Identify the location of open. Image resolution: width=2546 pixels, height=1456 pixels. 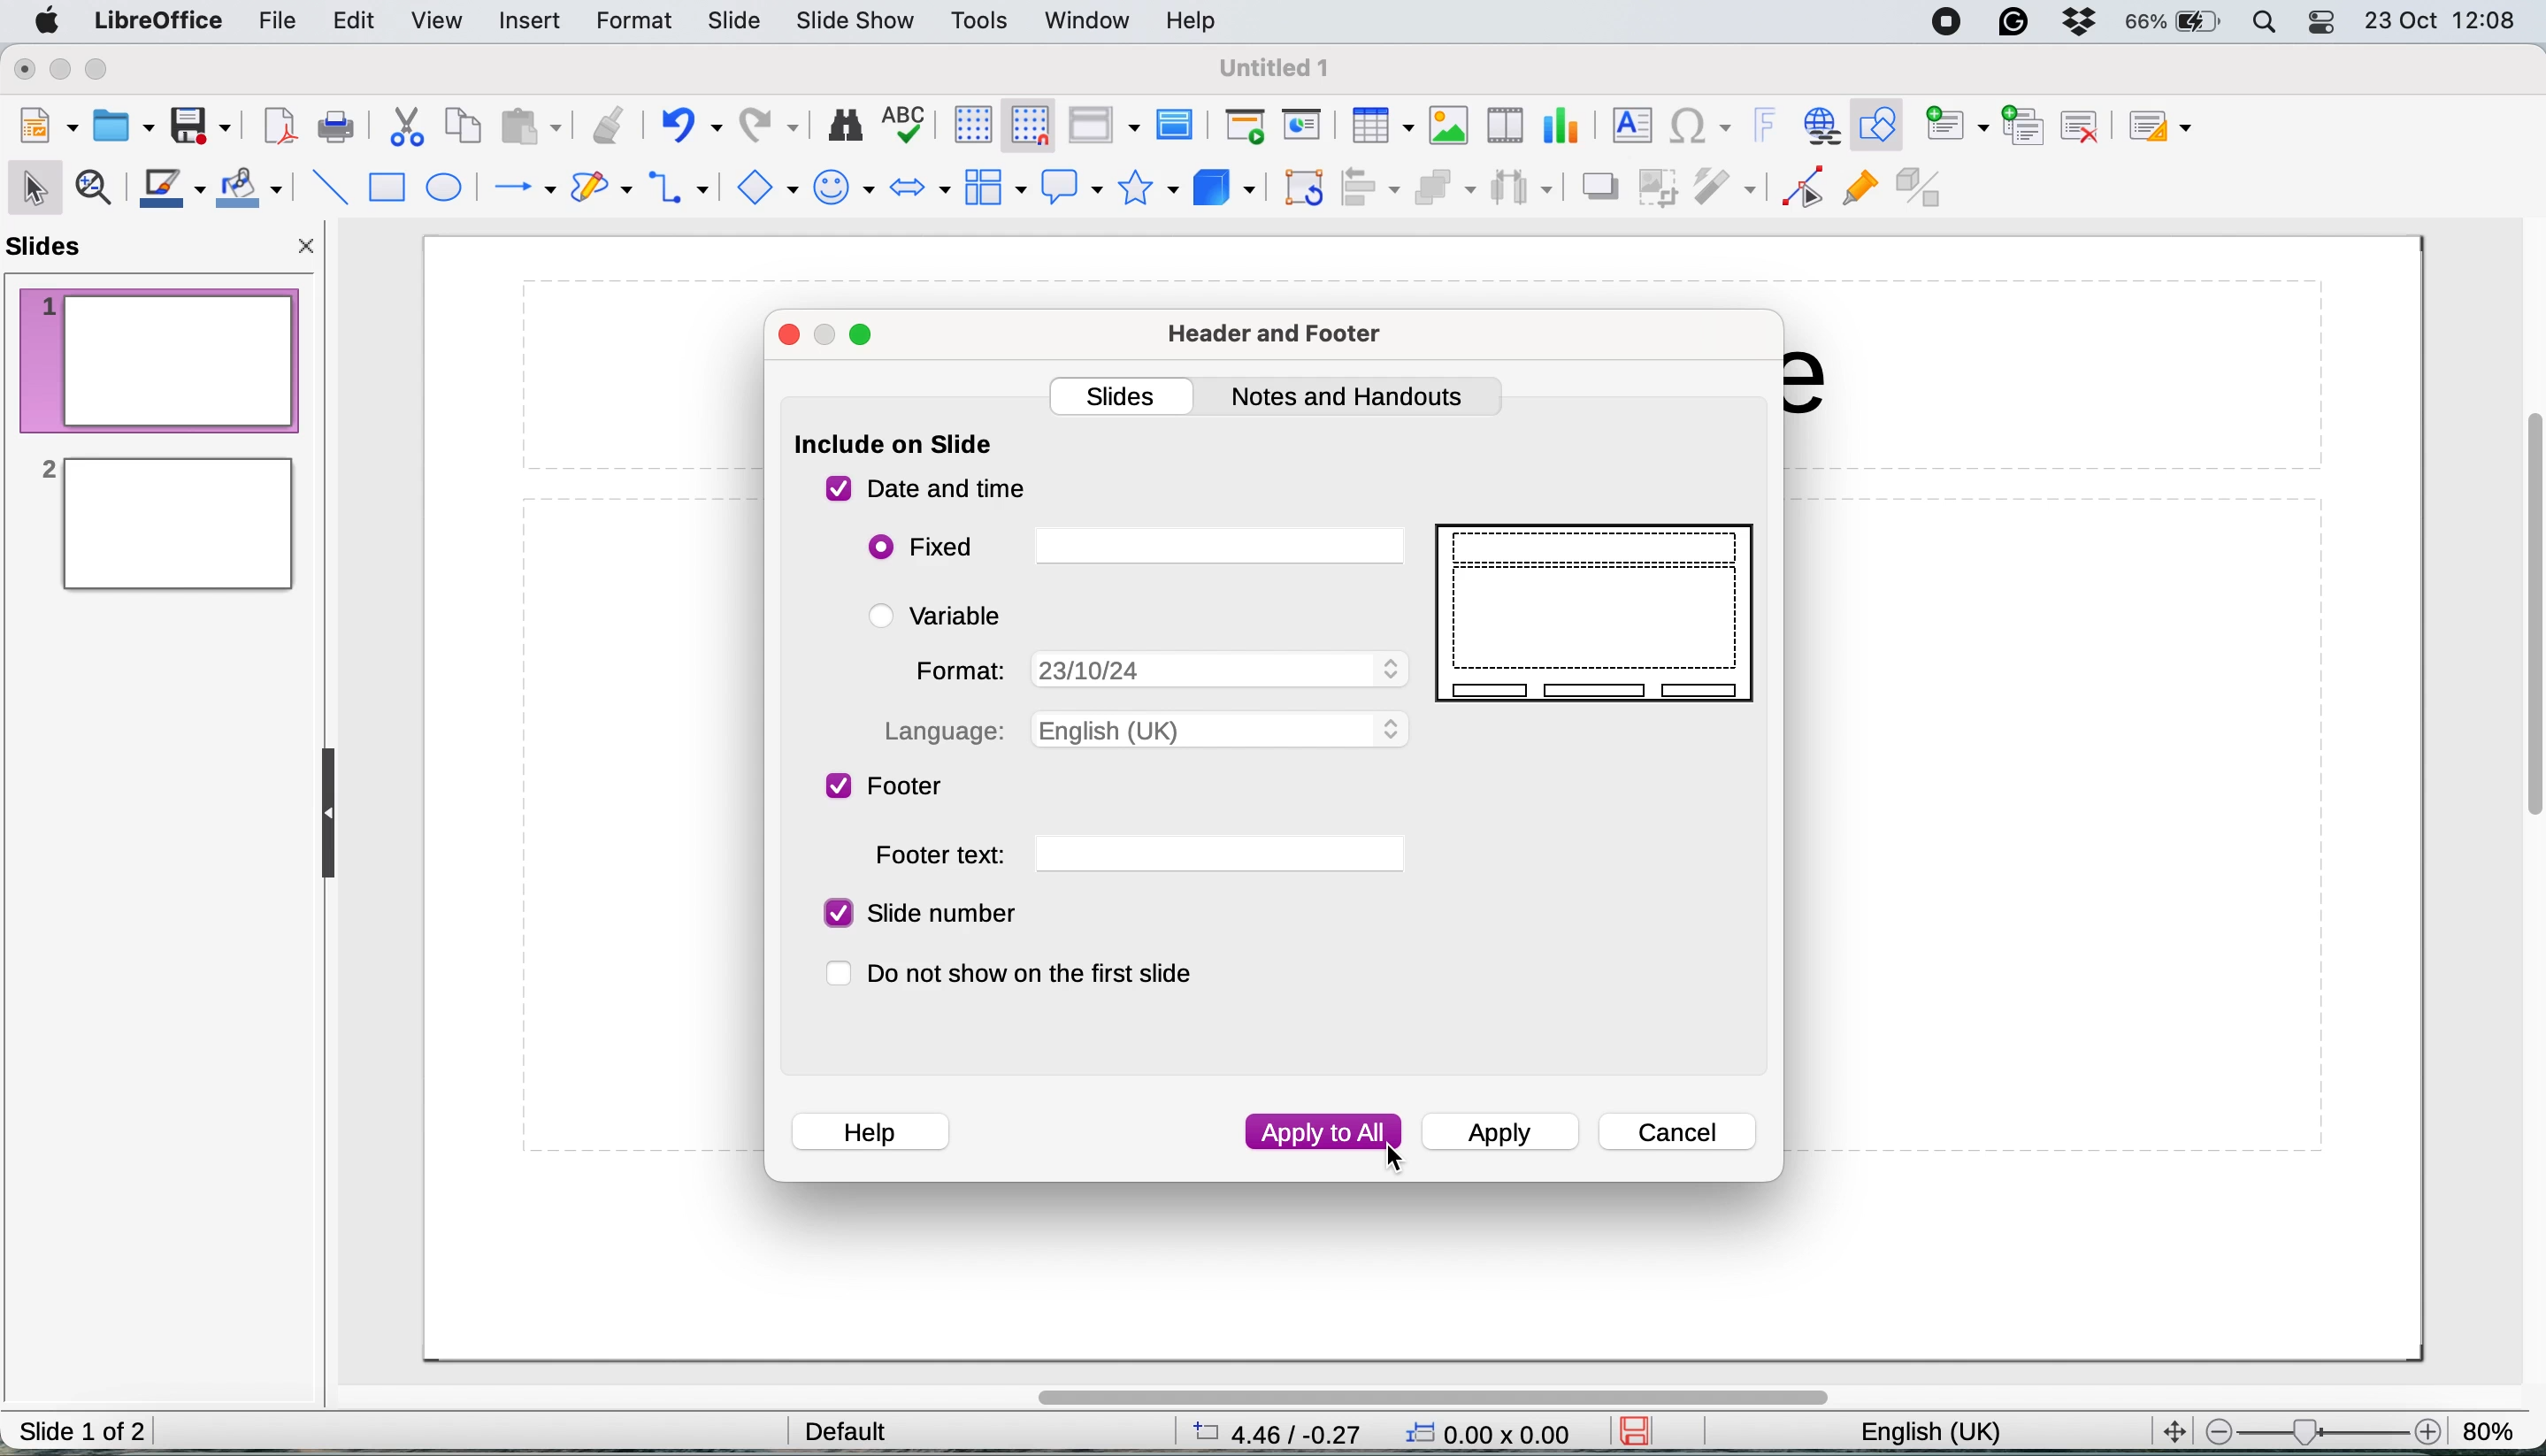
(125, 123).